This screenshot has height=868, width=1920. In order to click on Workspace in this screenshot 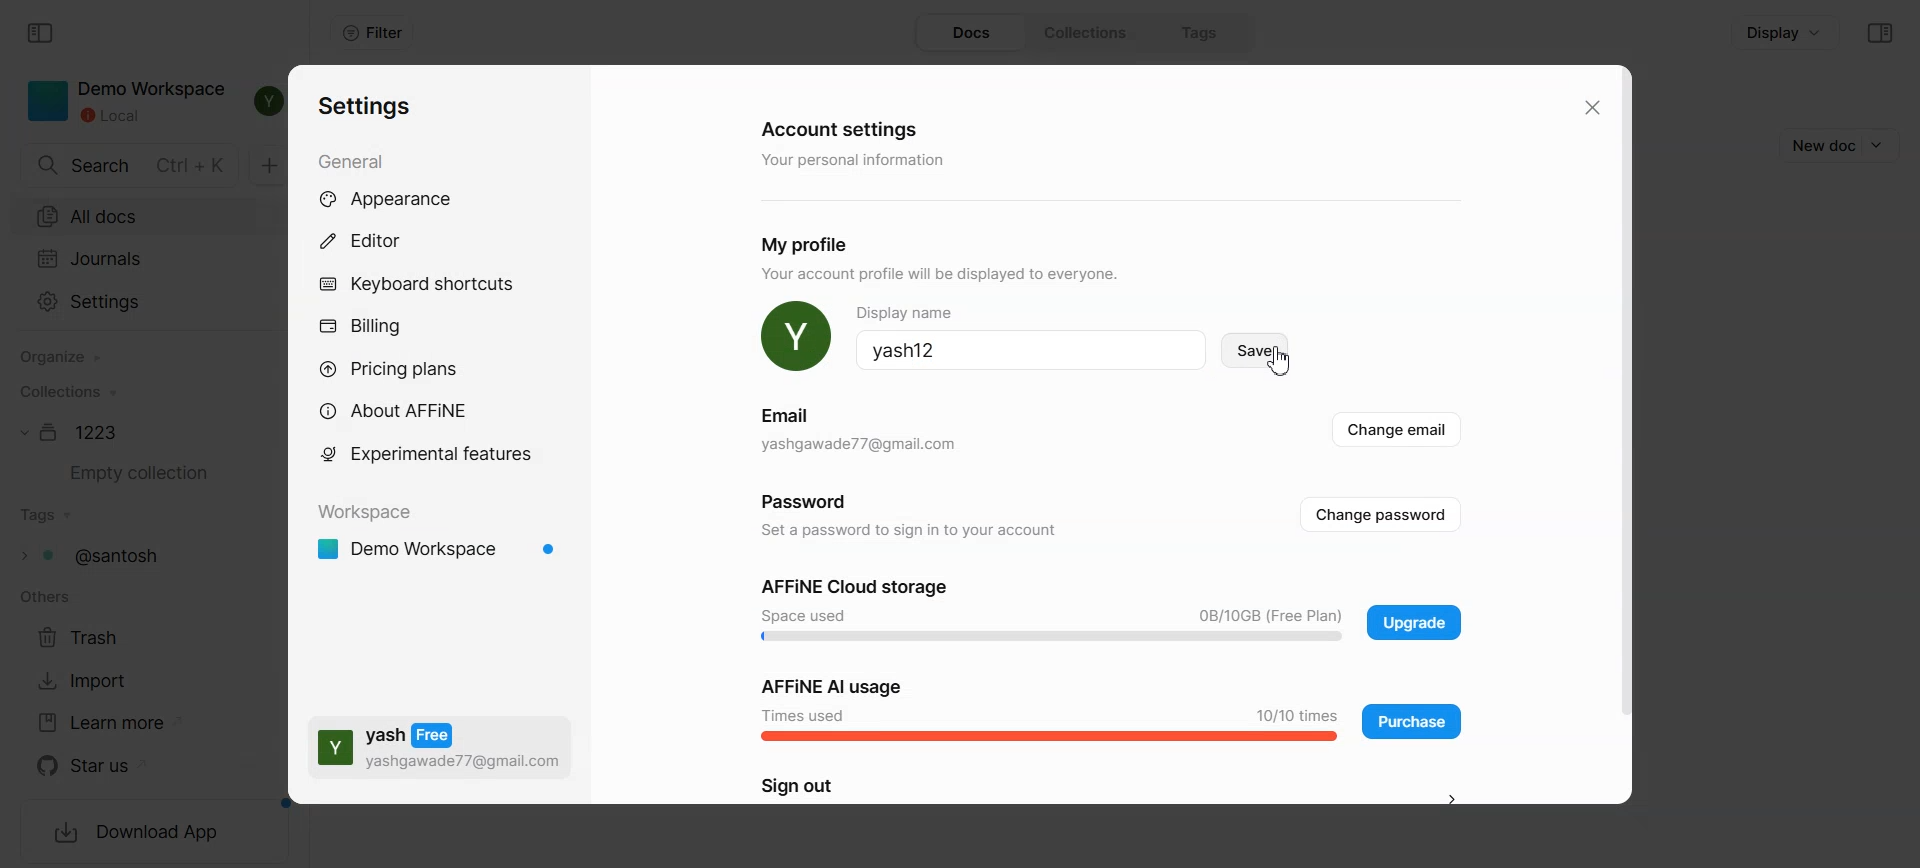, I will do `click(371, 513)`.